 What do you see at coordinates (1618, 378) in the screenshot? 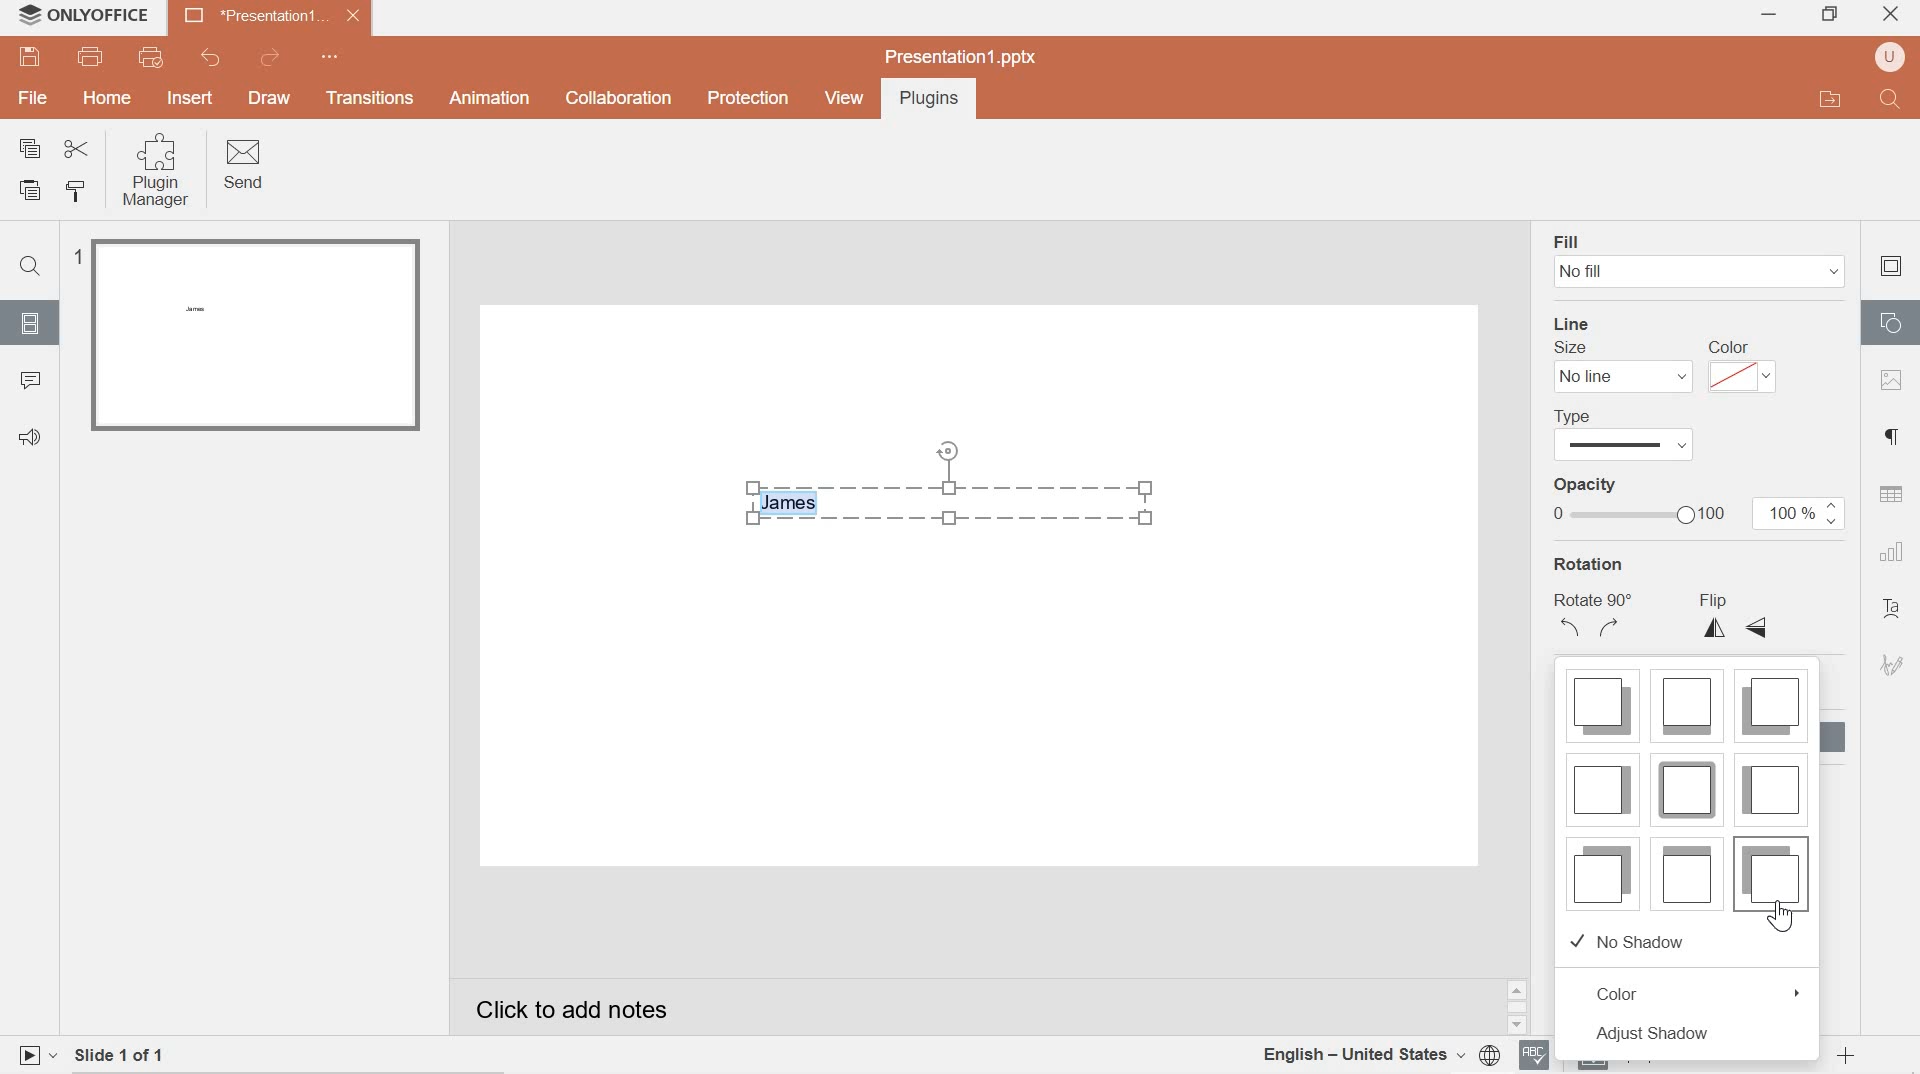
I see `No line` at bounding box center [1618, 378].